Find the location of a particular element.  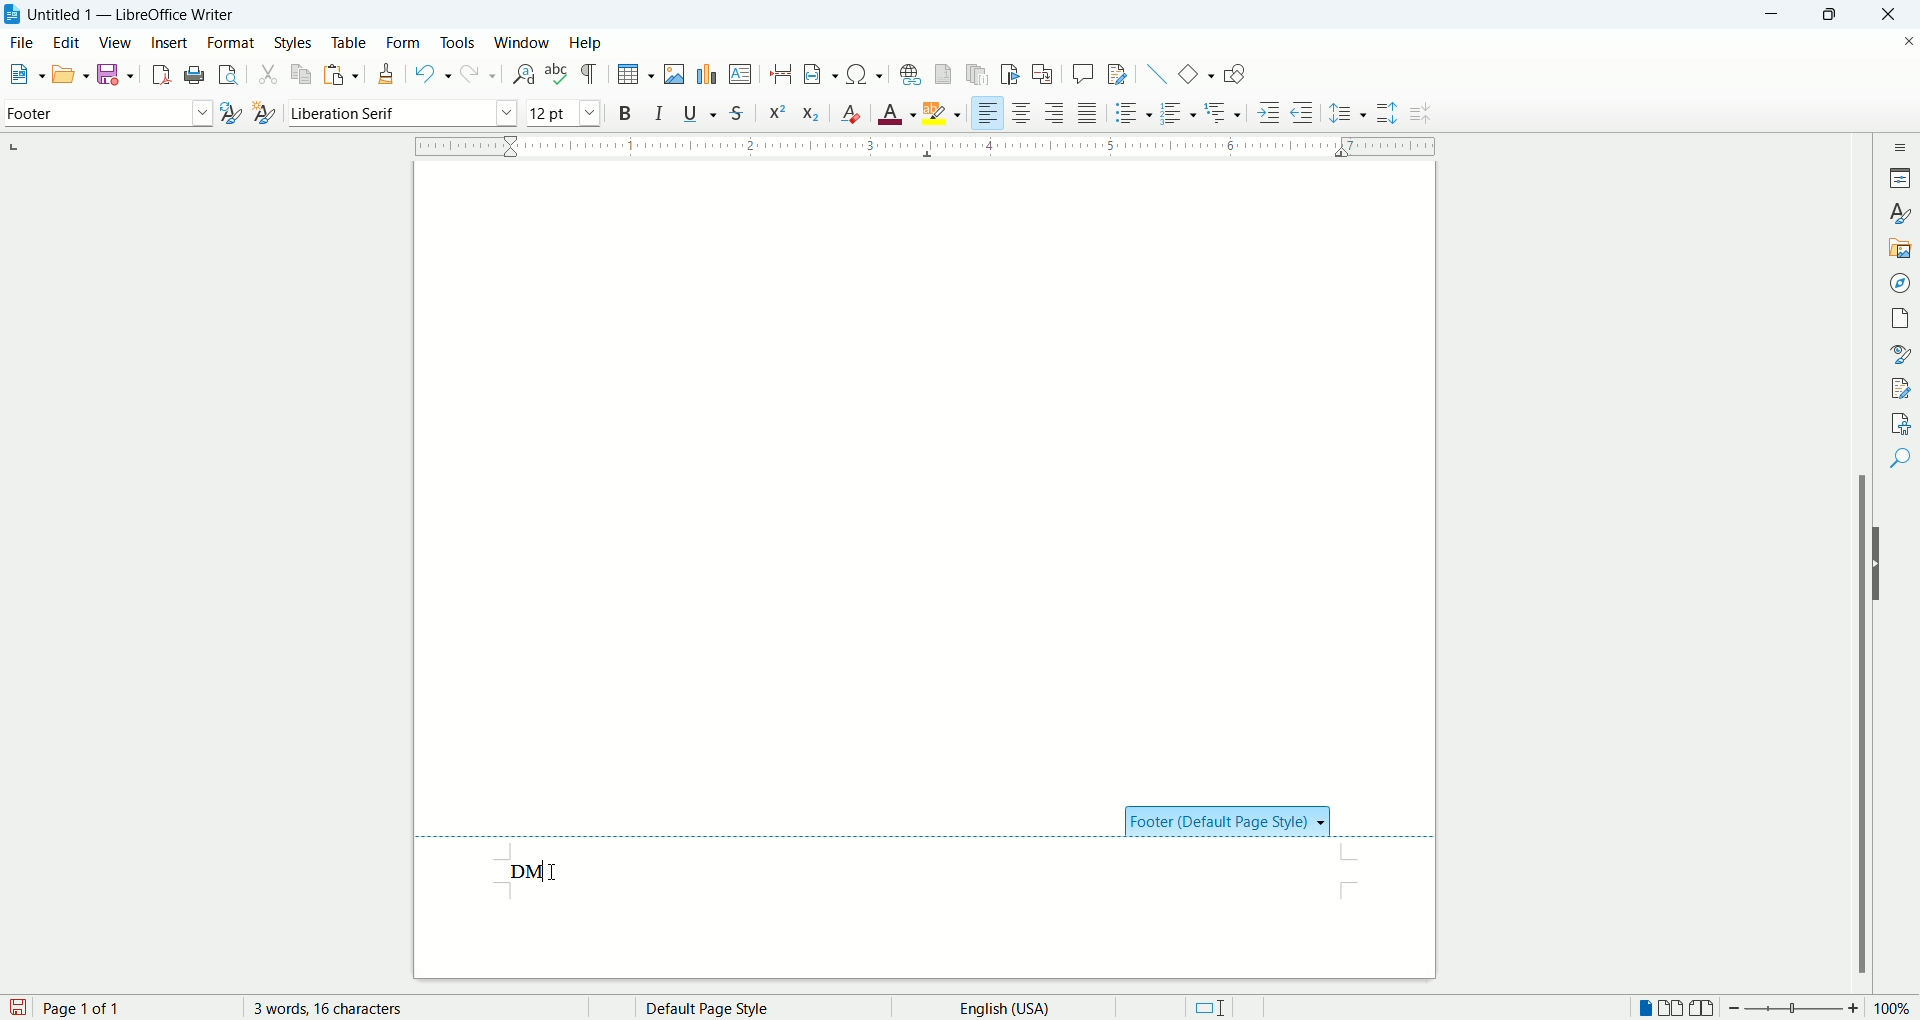

page number is located at coordinates (135, 1008).